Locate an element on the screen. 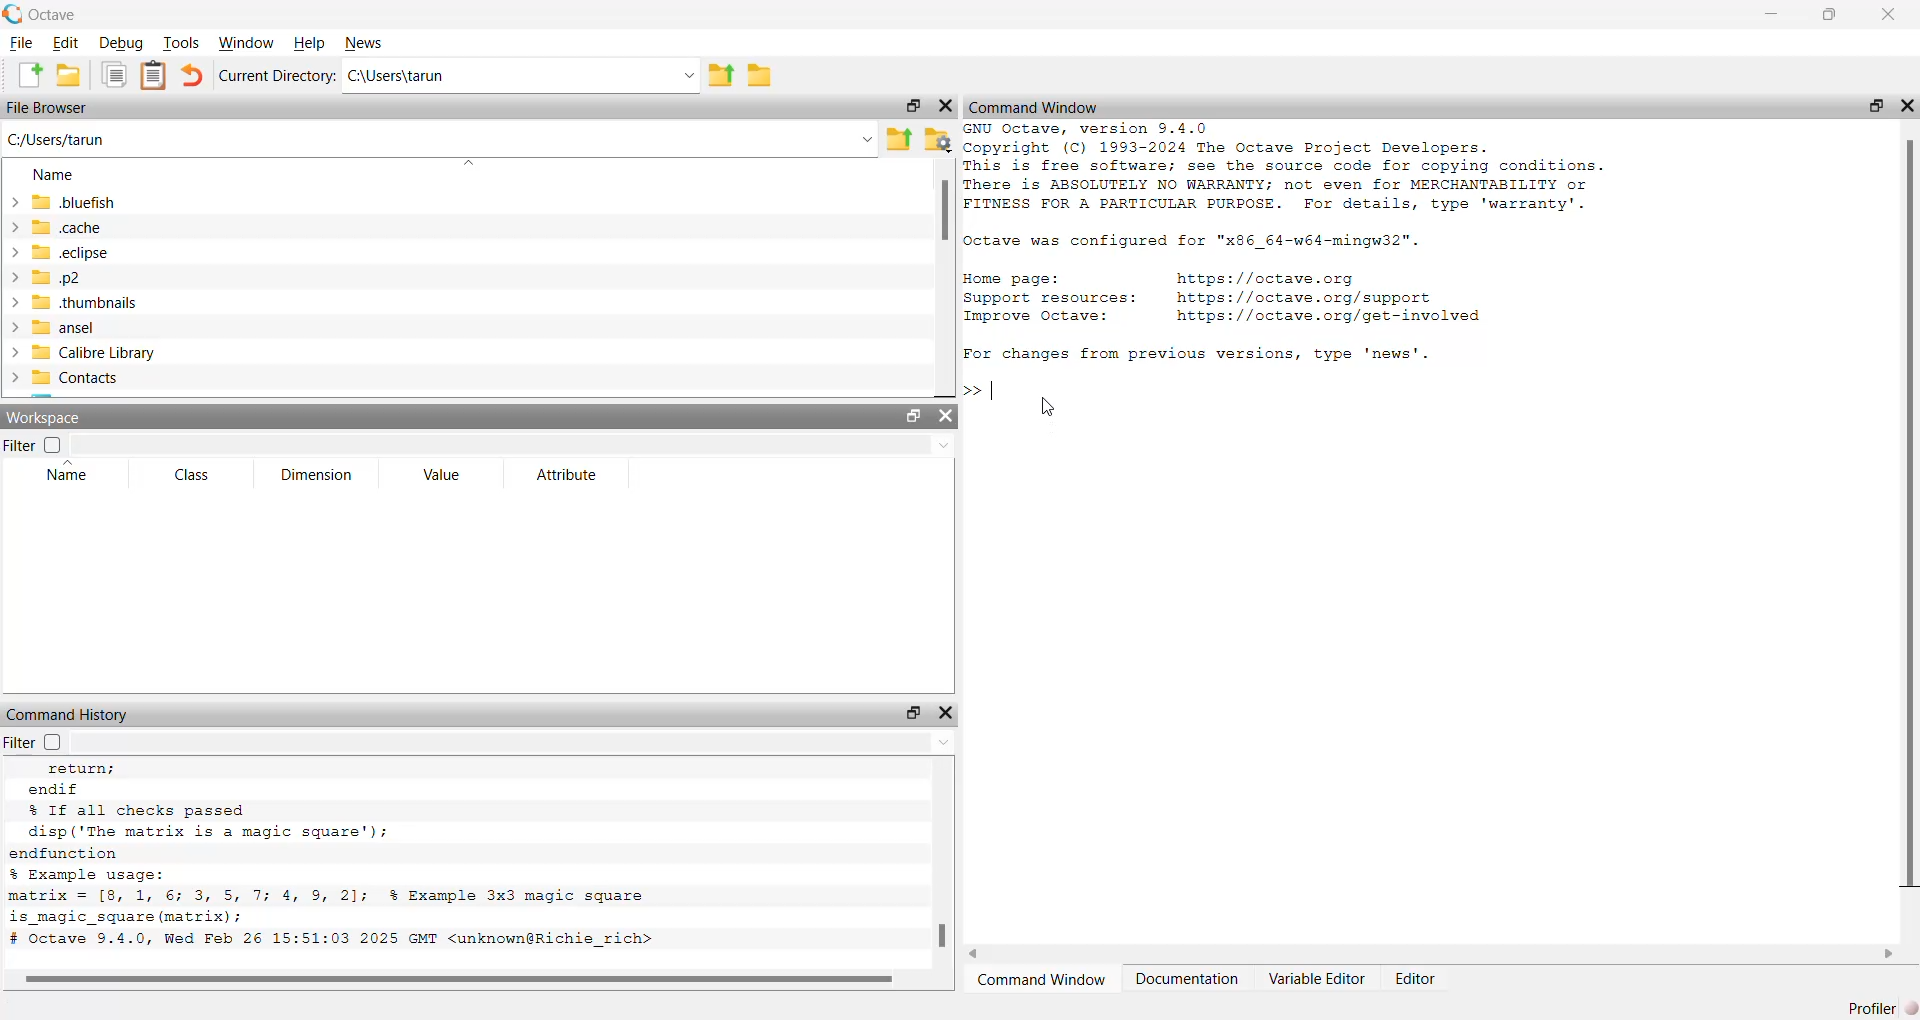  Folder is located at coordinates (759, 76).